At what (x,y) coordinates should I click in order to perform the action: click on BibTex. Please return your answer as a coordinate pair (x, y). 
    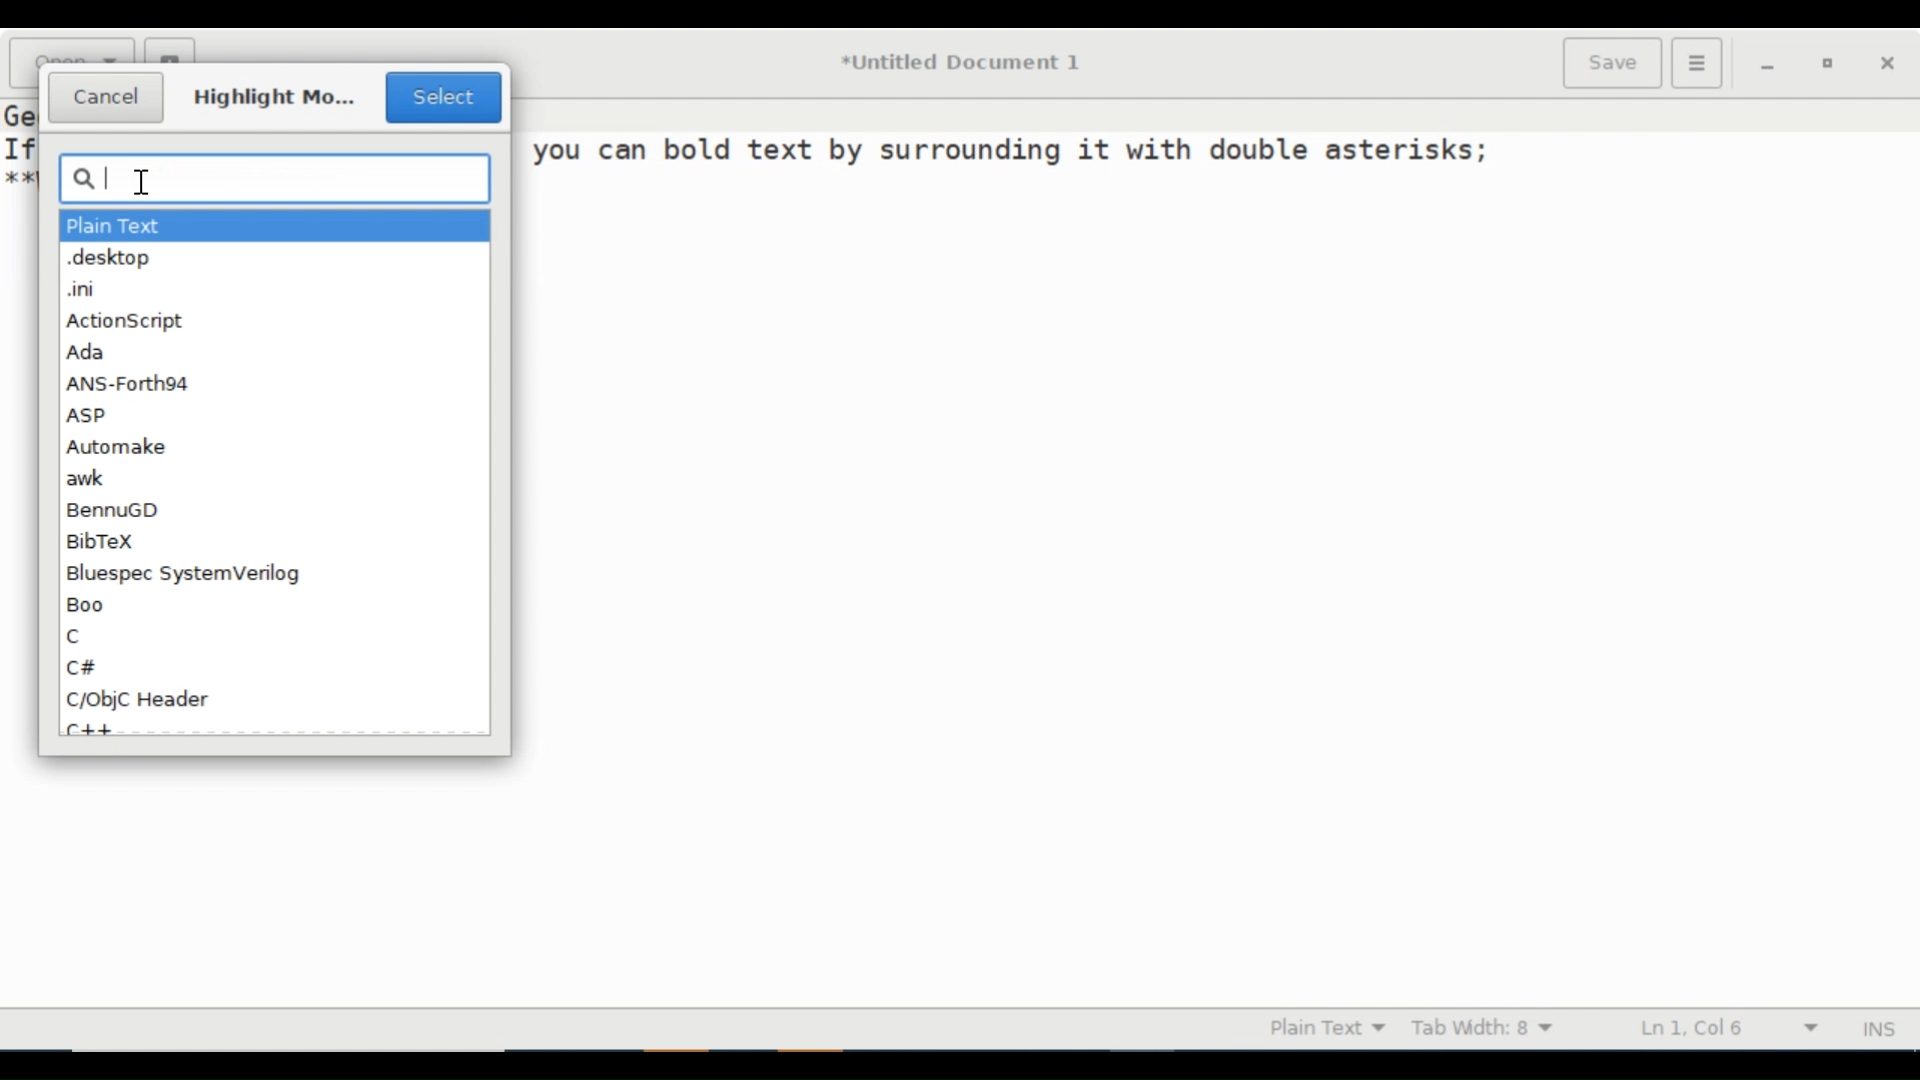
    Looking at the image, I should click on (105, 540).